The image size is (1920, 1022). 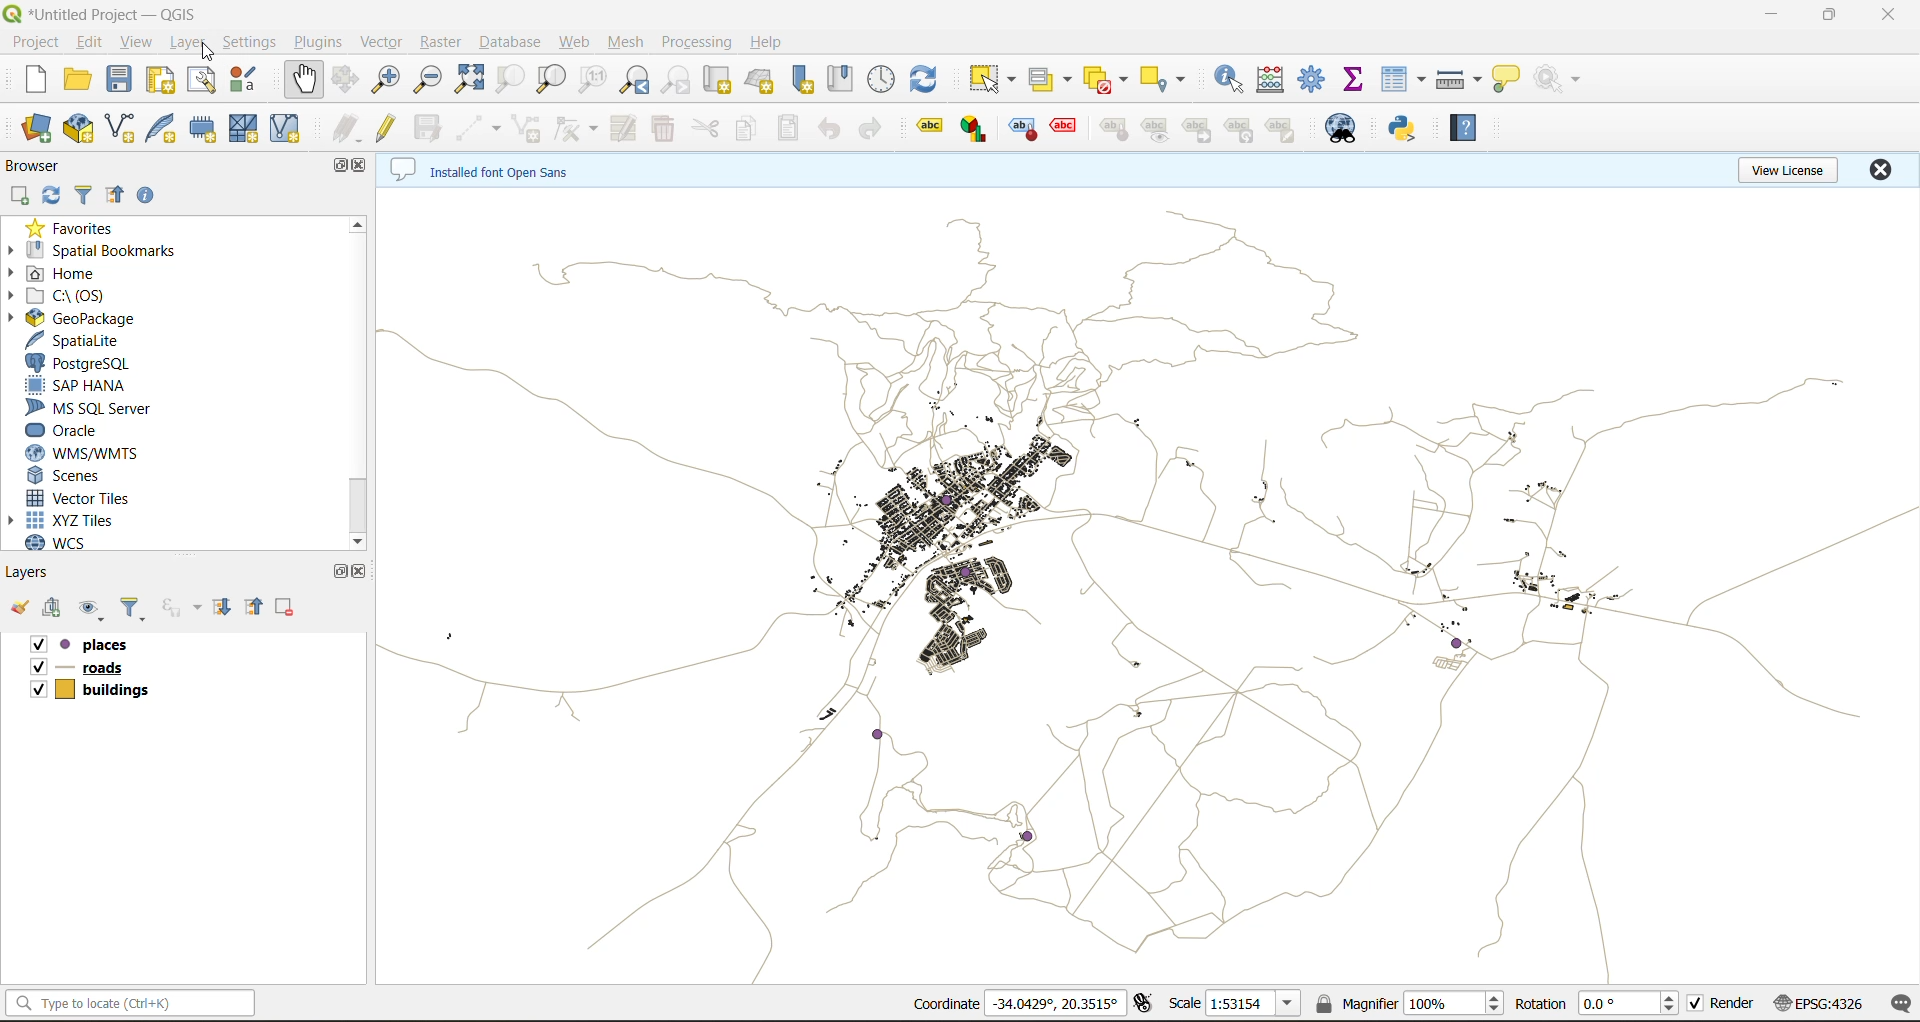 What do you see at coordinates (120, 81) in the screenshot?
I see `save` at bounding box center [120, 81].